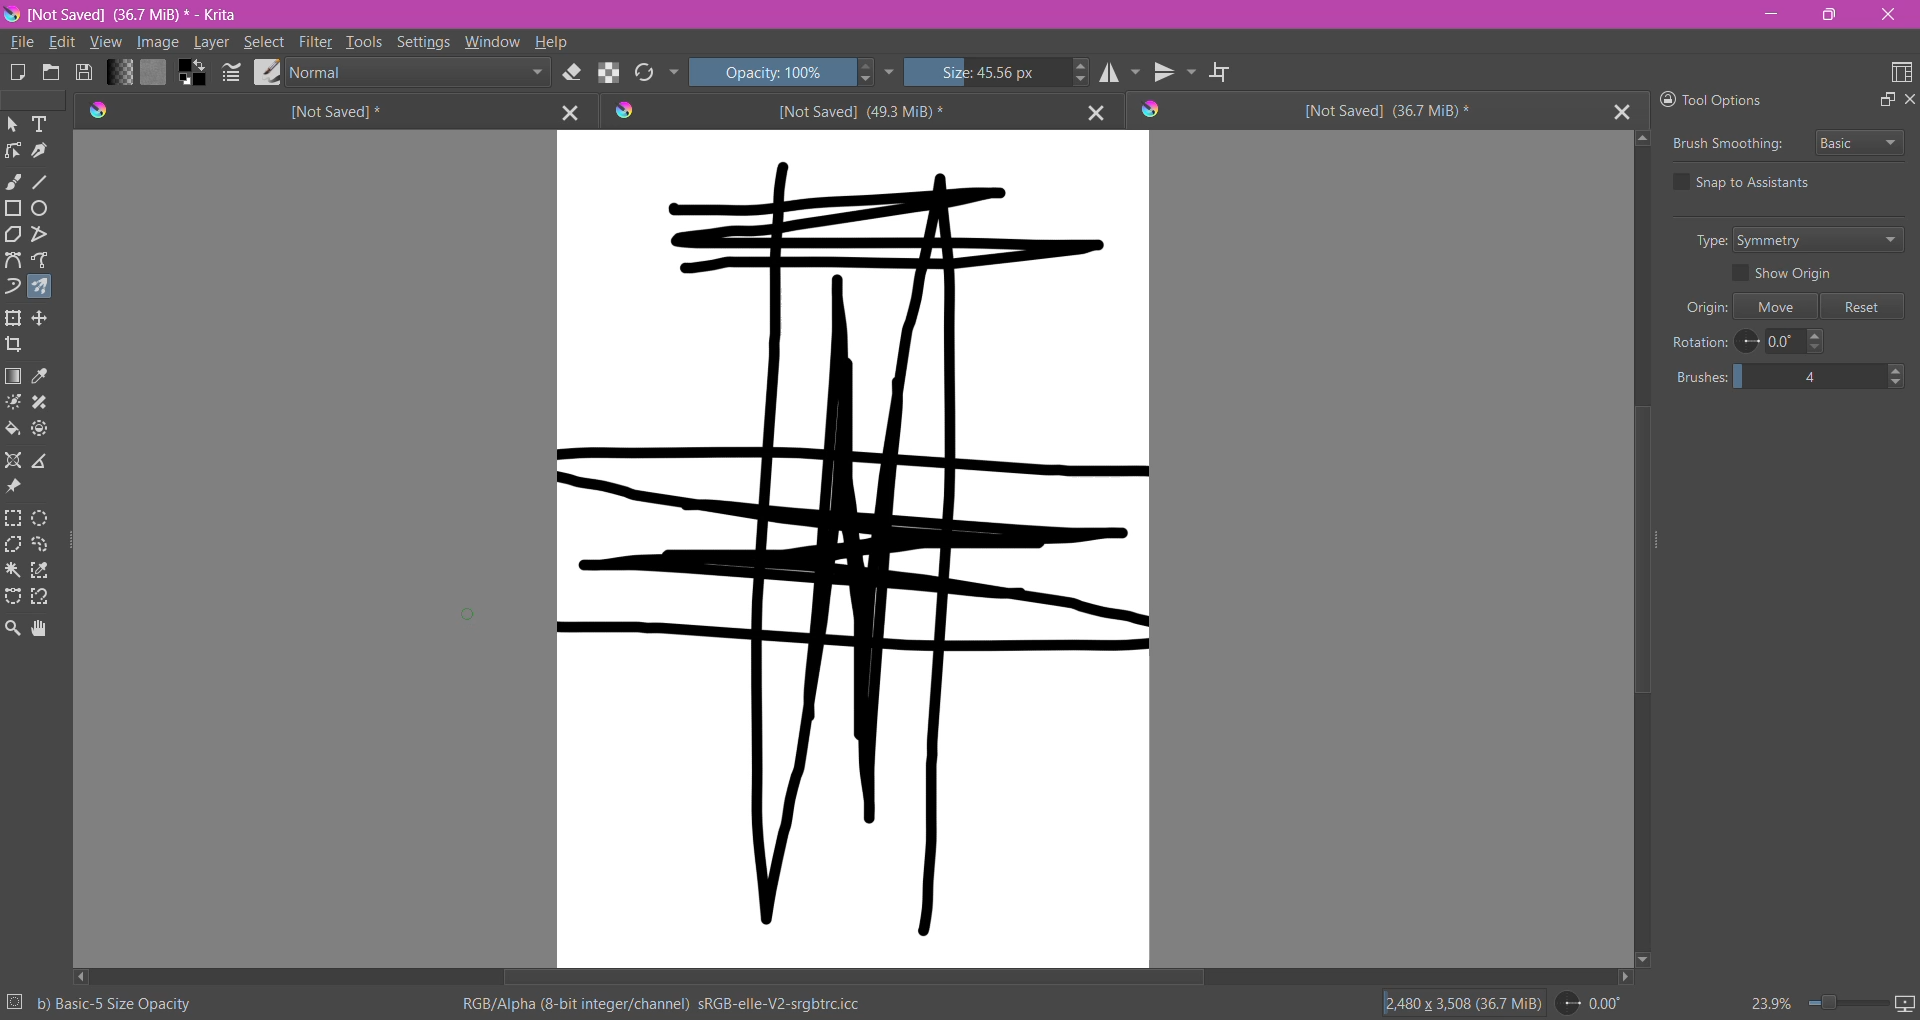  Describe the element at coordinates (14, 629) in the screenshot. I see `Zoom Tool` at that location.